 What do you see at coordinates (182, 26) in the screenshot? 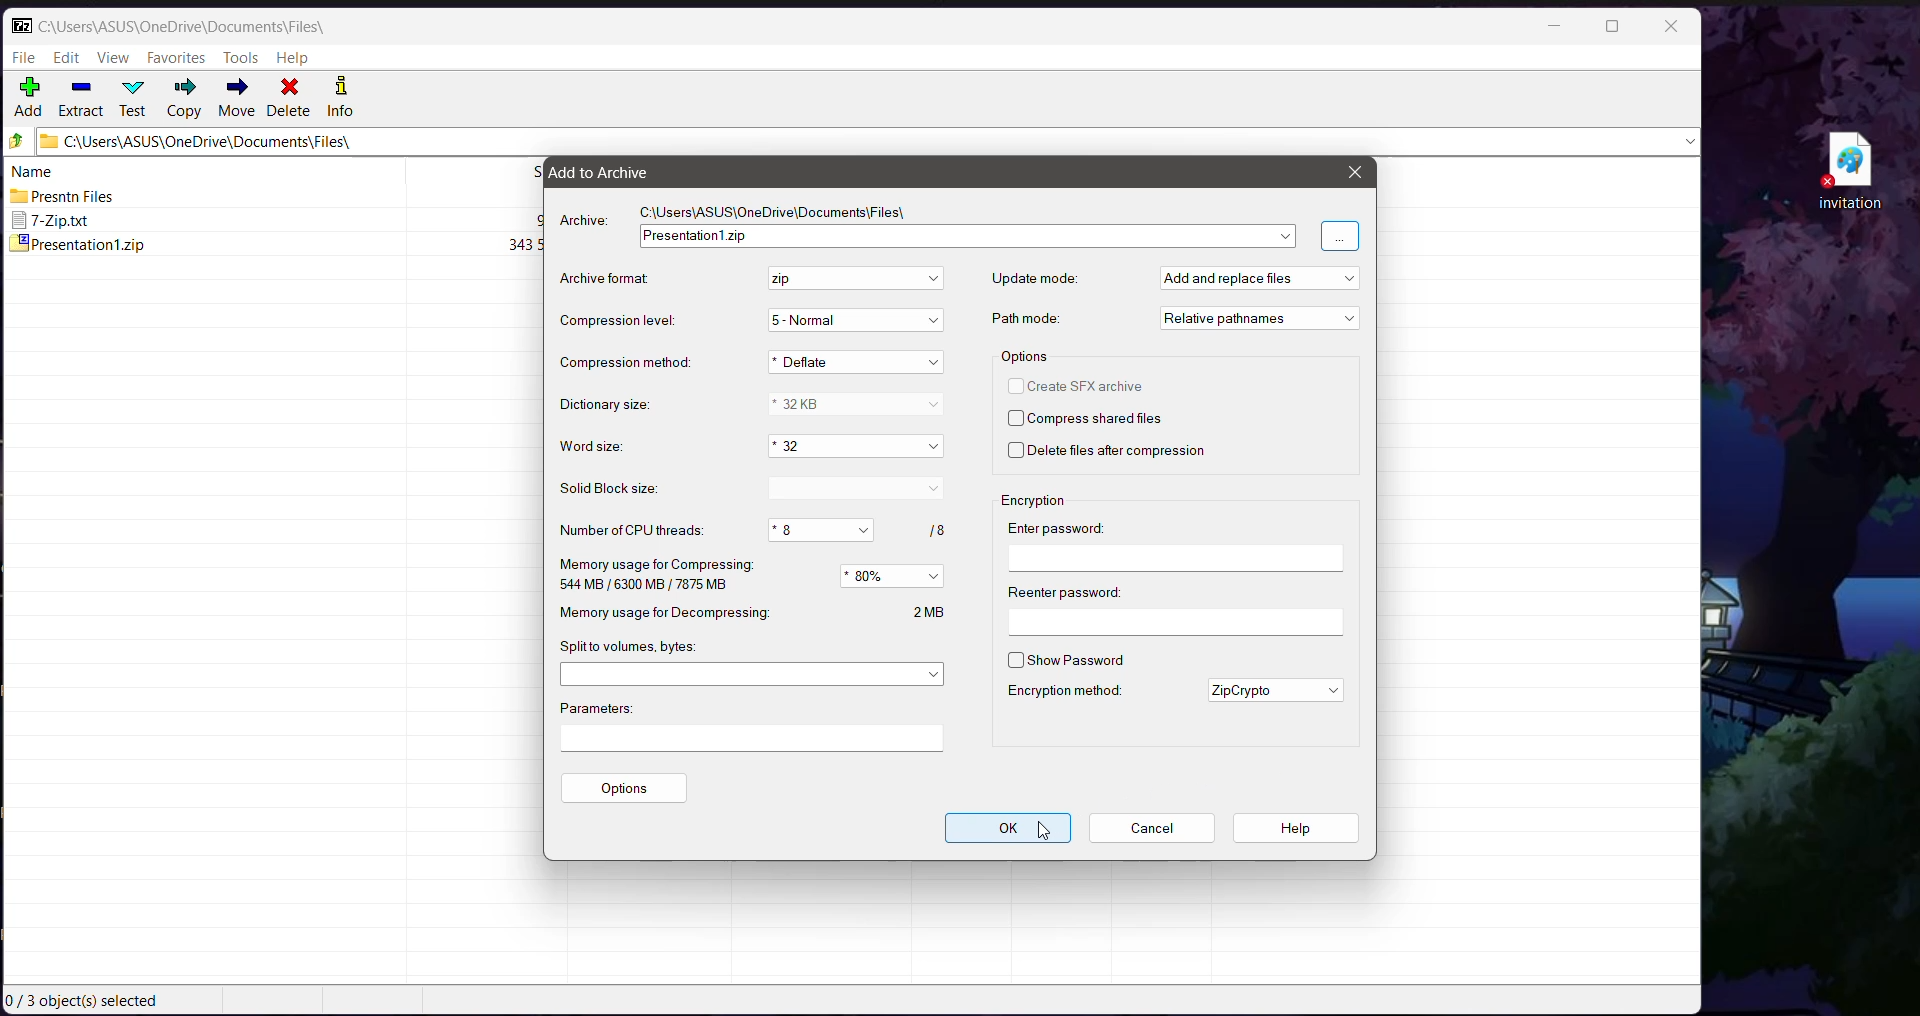
I see `Current Folder Path` at bounding box center [182, 26].